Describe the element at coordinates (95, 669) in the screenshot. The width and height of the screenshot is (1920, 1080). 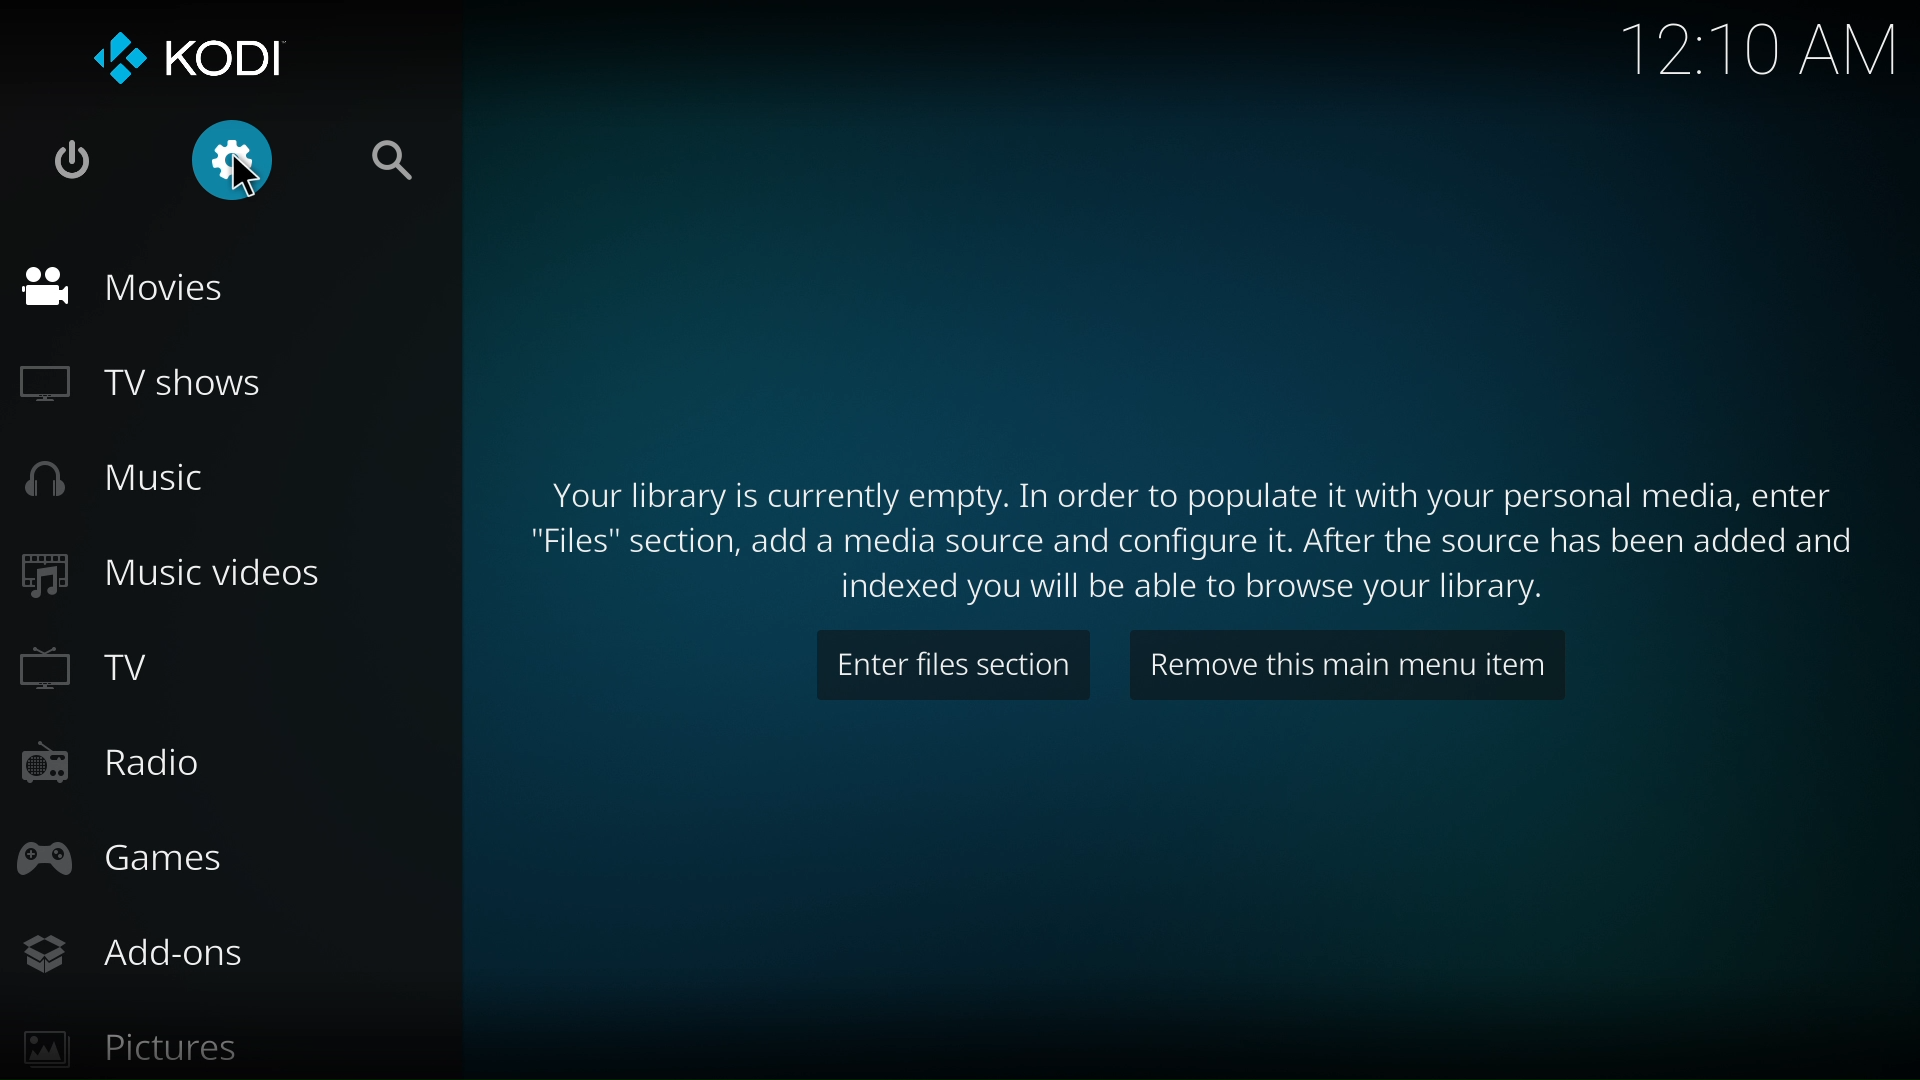
I see `tv` at that location.